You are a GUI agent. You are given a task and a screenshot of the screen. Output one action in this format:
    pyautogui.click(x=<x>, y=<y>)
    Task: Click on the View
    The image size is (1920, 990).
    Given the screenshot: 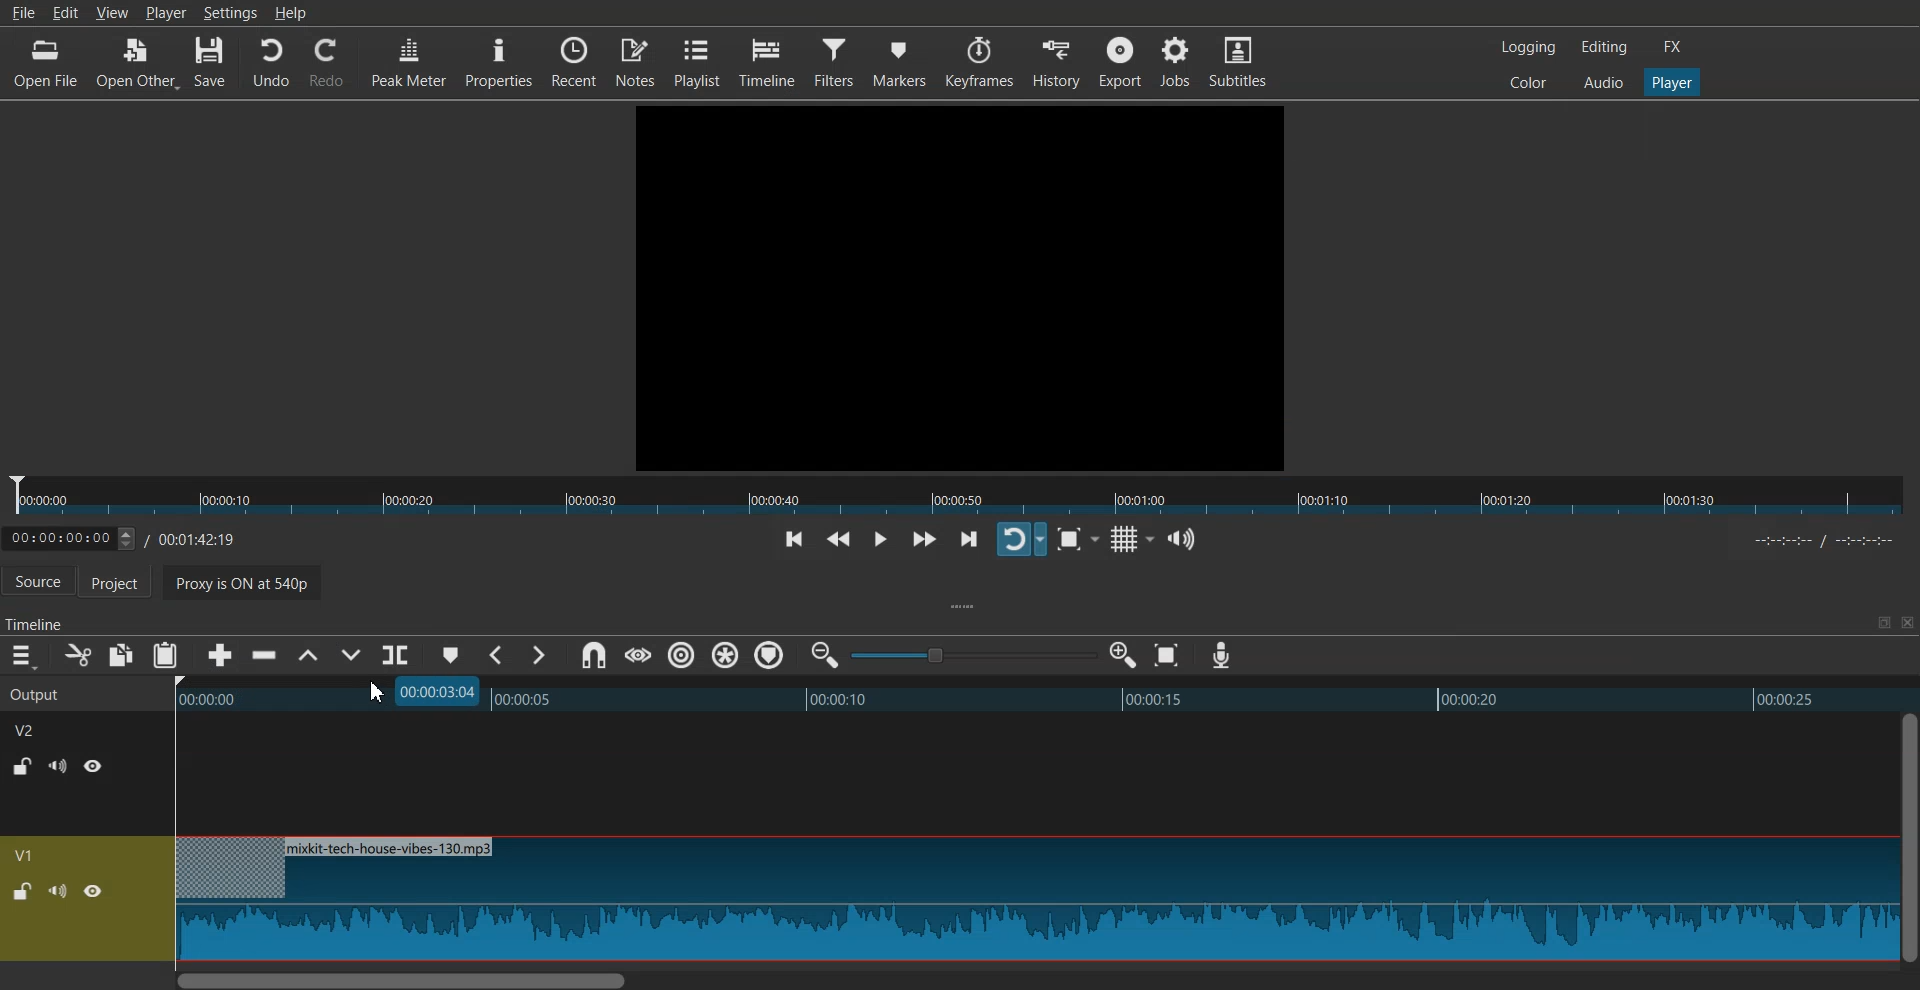 What is the action you would take?
    pyautogui.click(x=112, y=12)
    